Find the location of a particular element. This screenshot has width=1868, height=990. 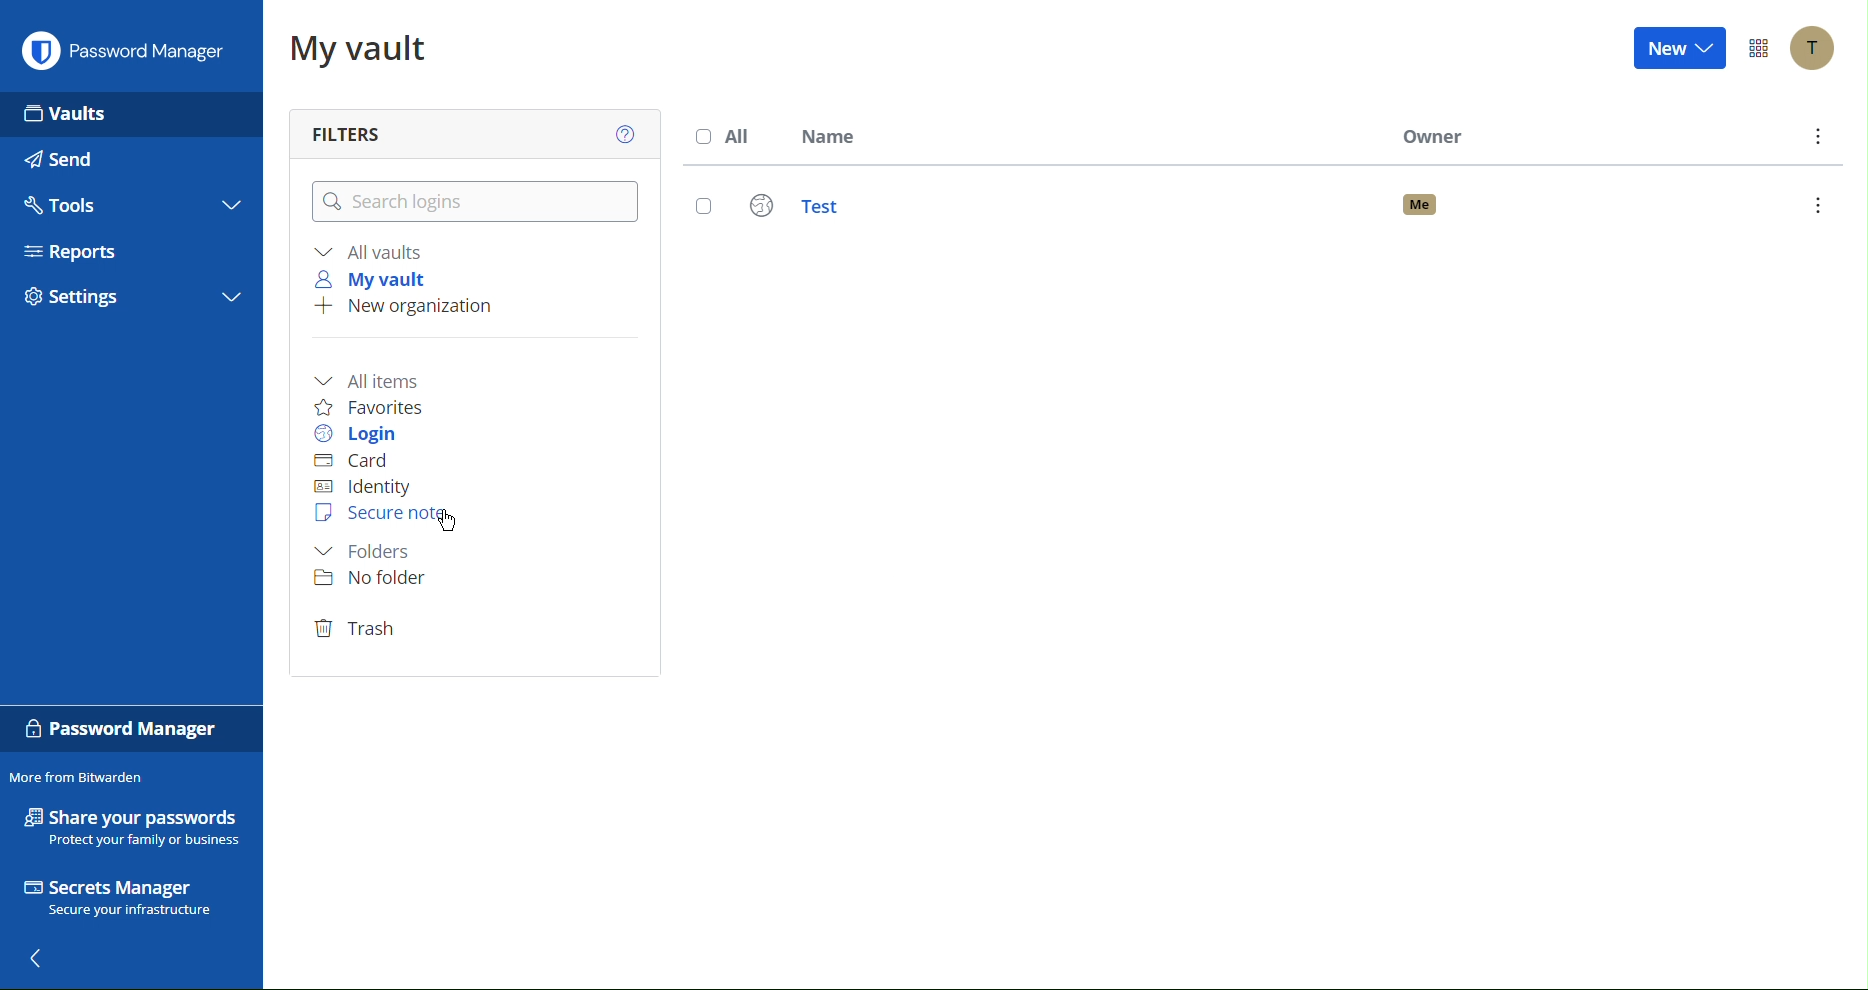

More is located at coordinates (1819, 135).